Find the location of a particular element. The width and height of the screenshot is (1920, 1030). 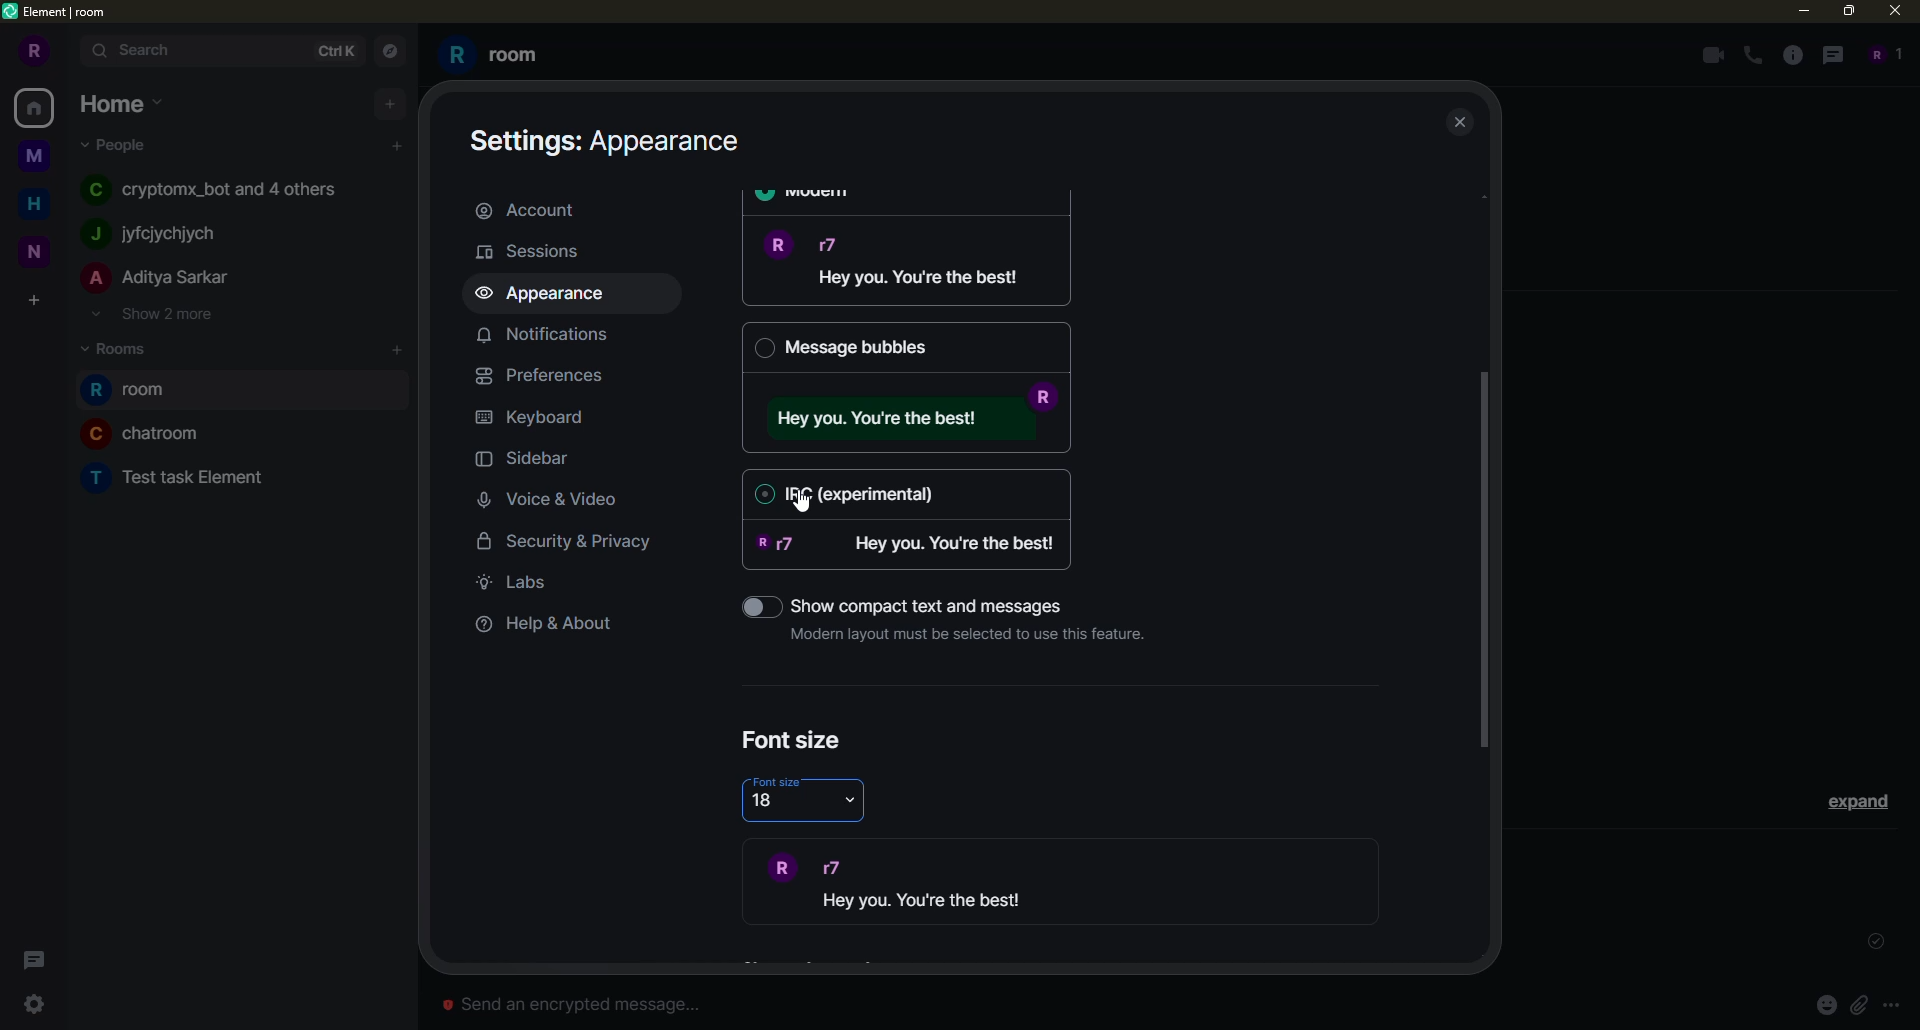

cursor is located at coordinates (804, 505).